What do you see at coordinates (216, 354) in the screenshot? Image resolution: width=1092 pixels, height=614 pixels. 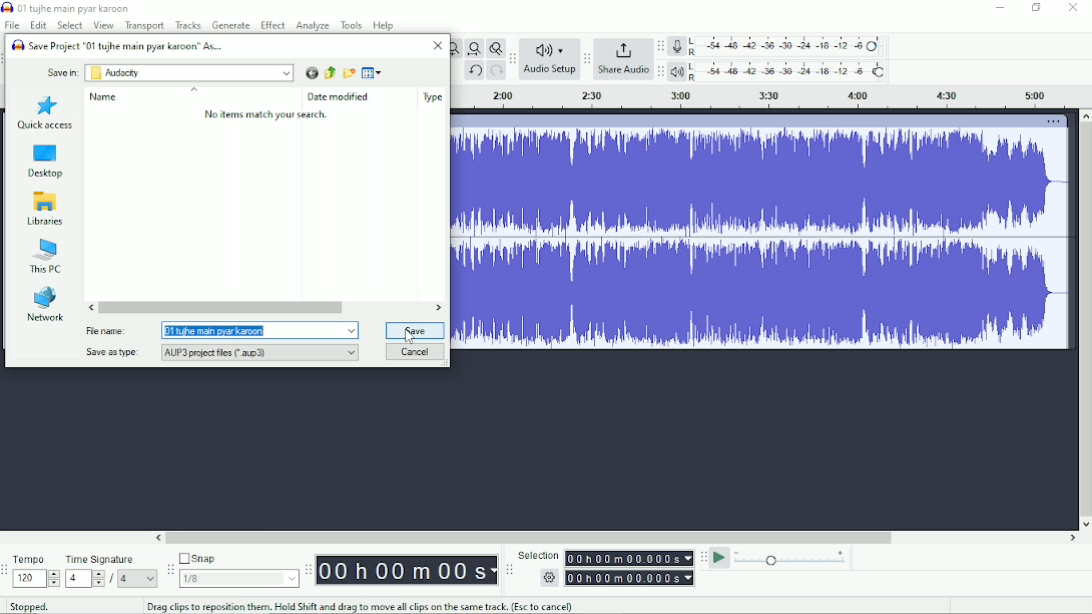 I see `Save as type` at bounding box center [216, 354].